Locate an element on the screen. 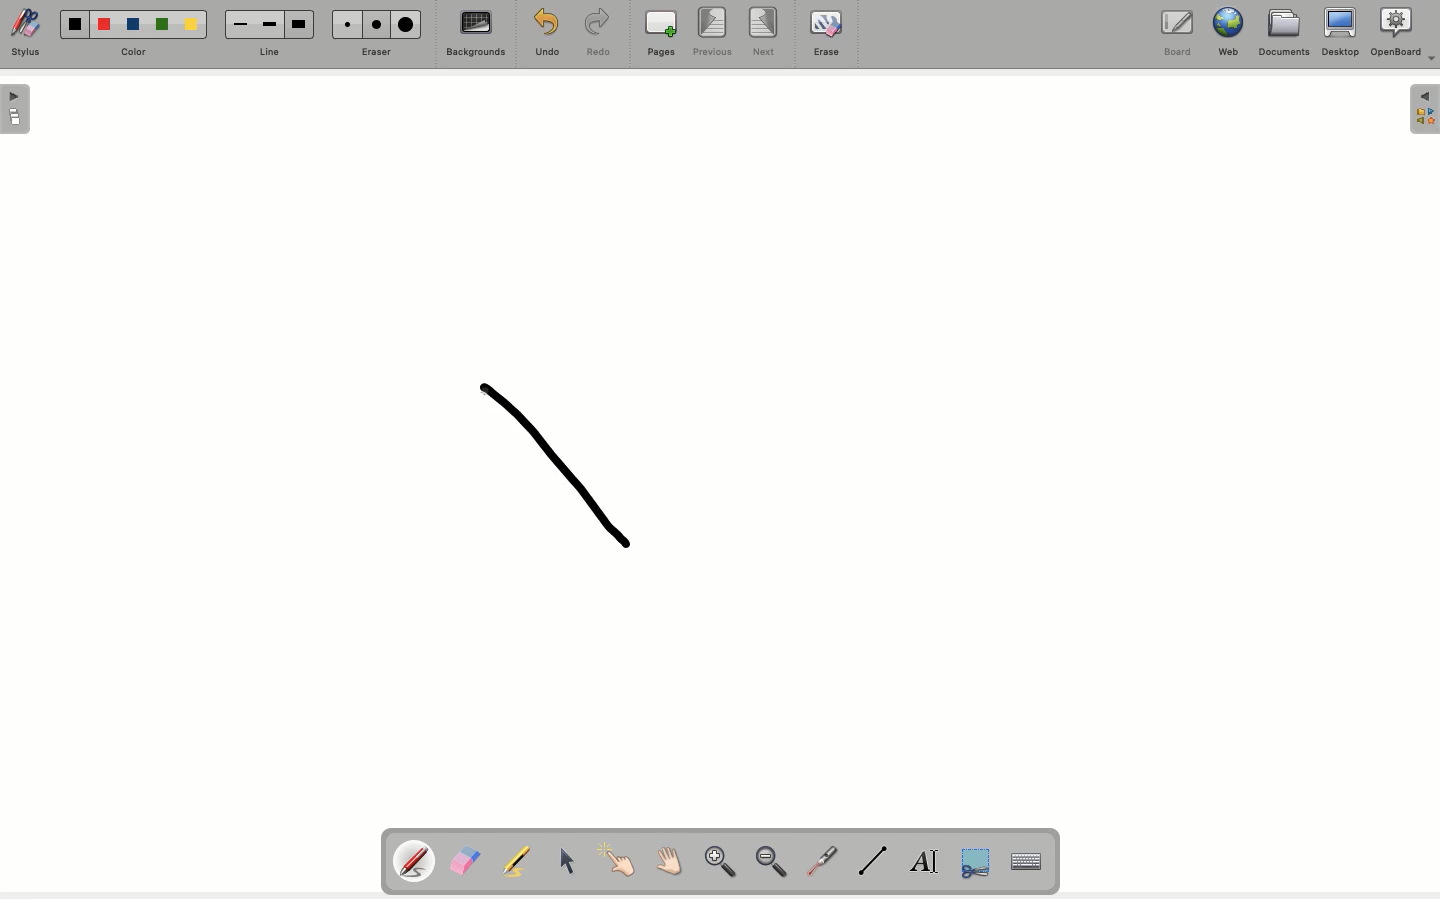 Image resolution: width=1440 pixels, height=900 pixels. Keyboard is located at coordinates (1027, 861).